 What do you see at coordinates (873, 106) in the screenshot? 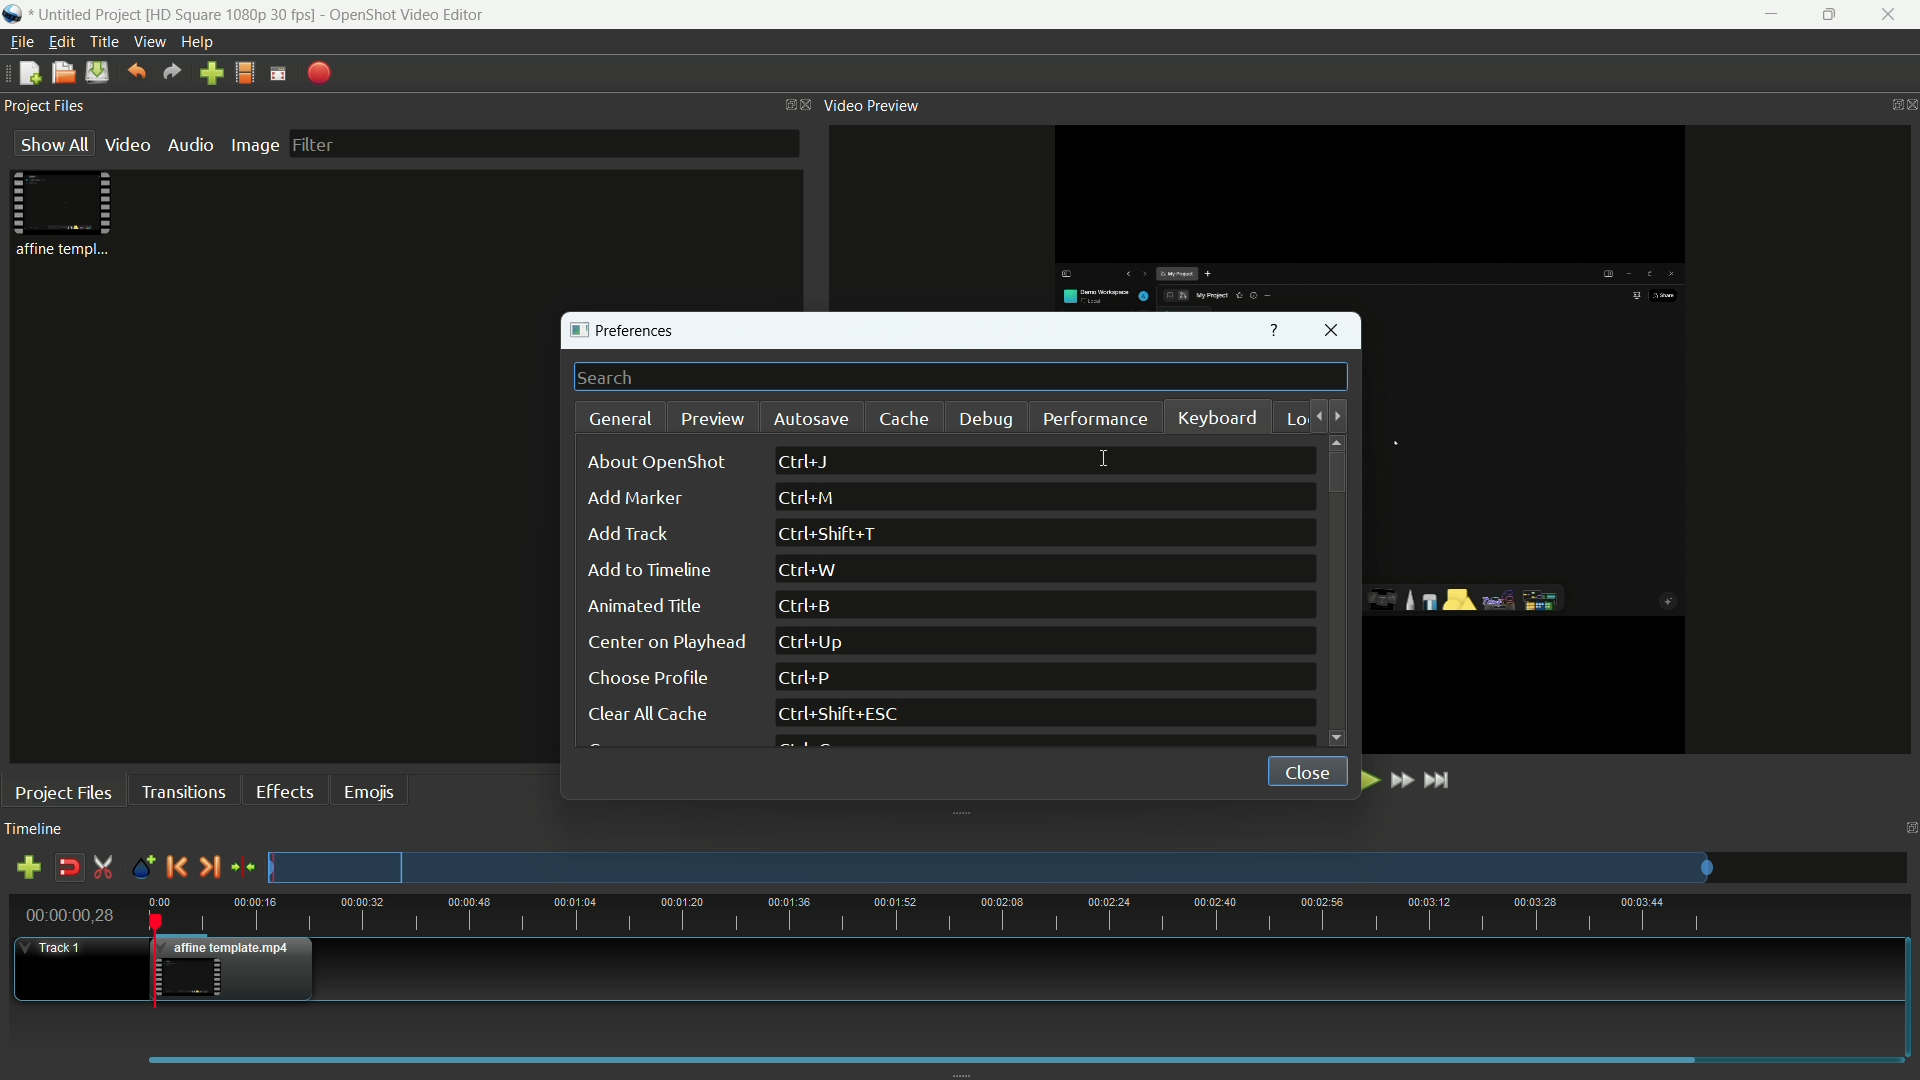
I see `video preview` at bounding box center [873, 106].